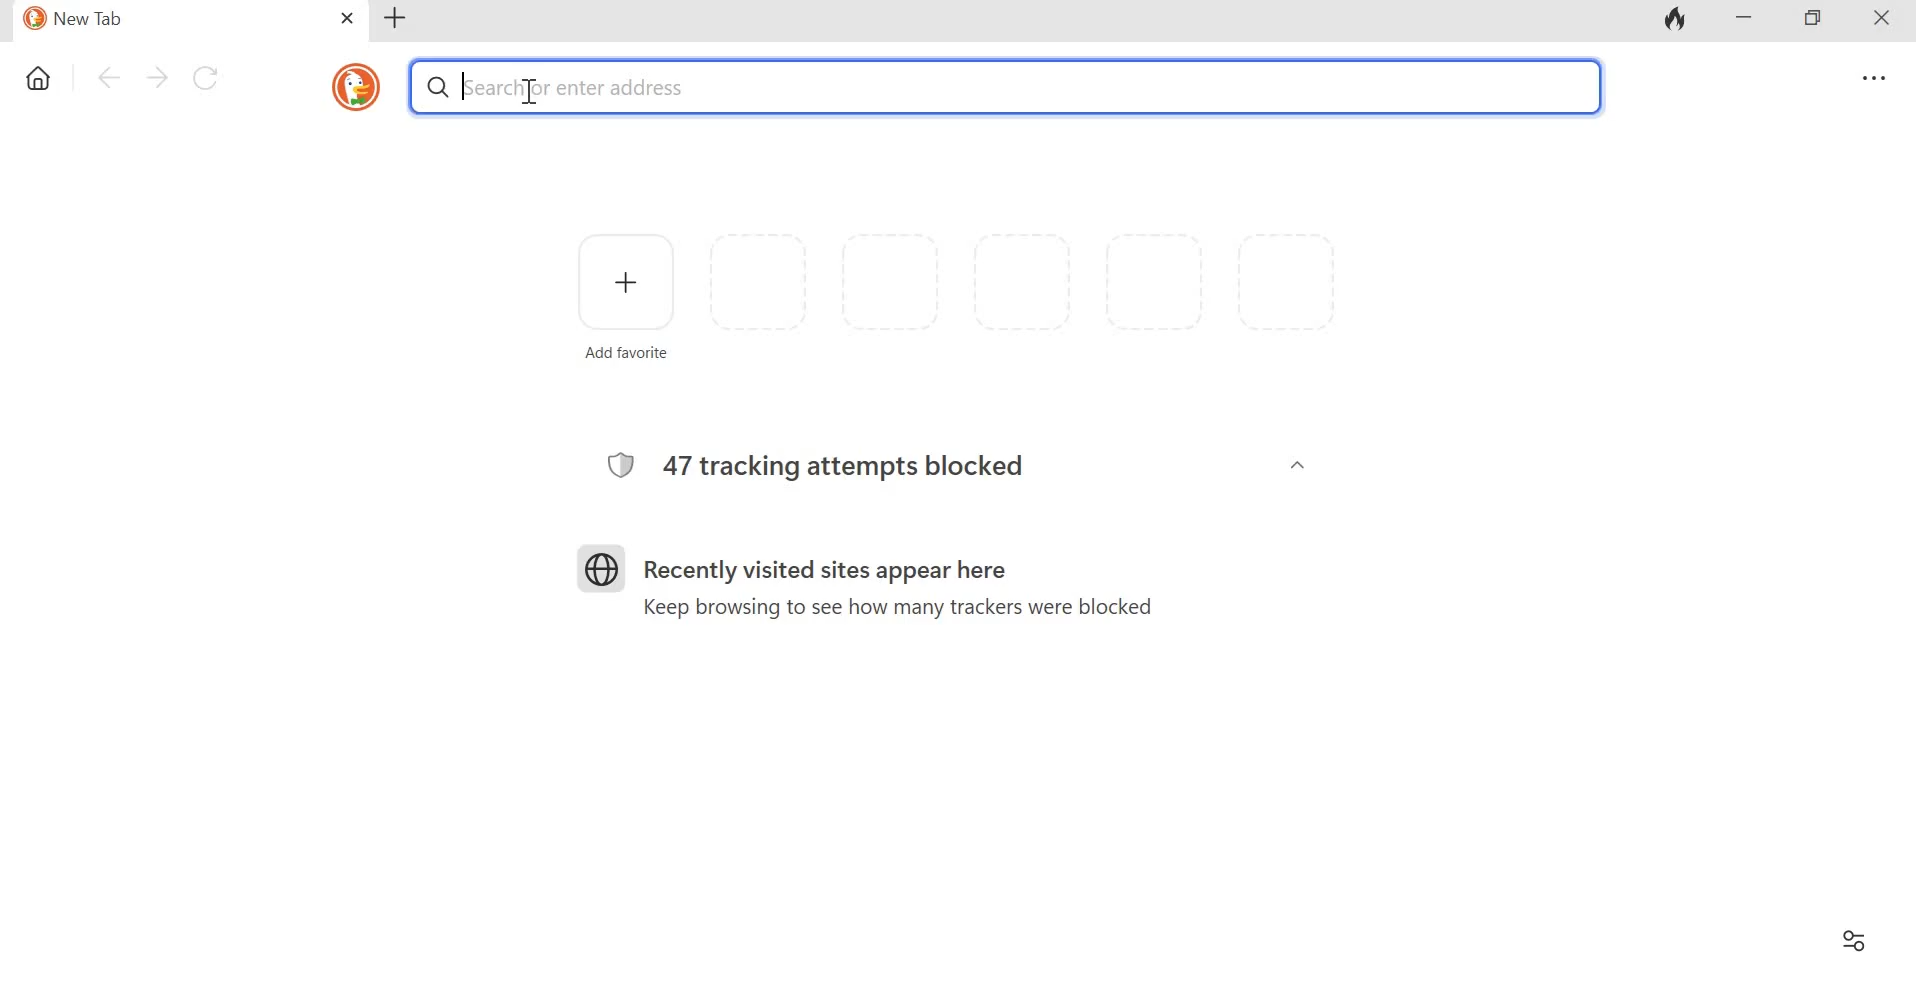  What do you see at coordinates (1672, 22) in the screenshot?
I see `Fire icon` at bounding box center [1672, 22].